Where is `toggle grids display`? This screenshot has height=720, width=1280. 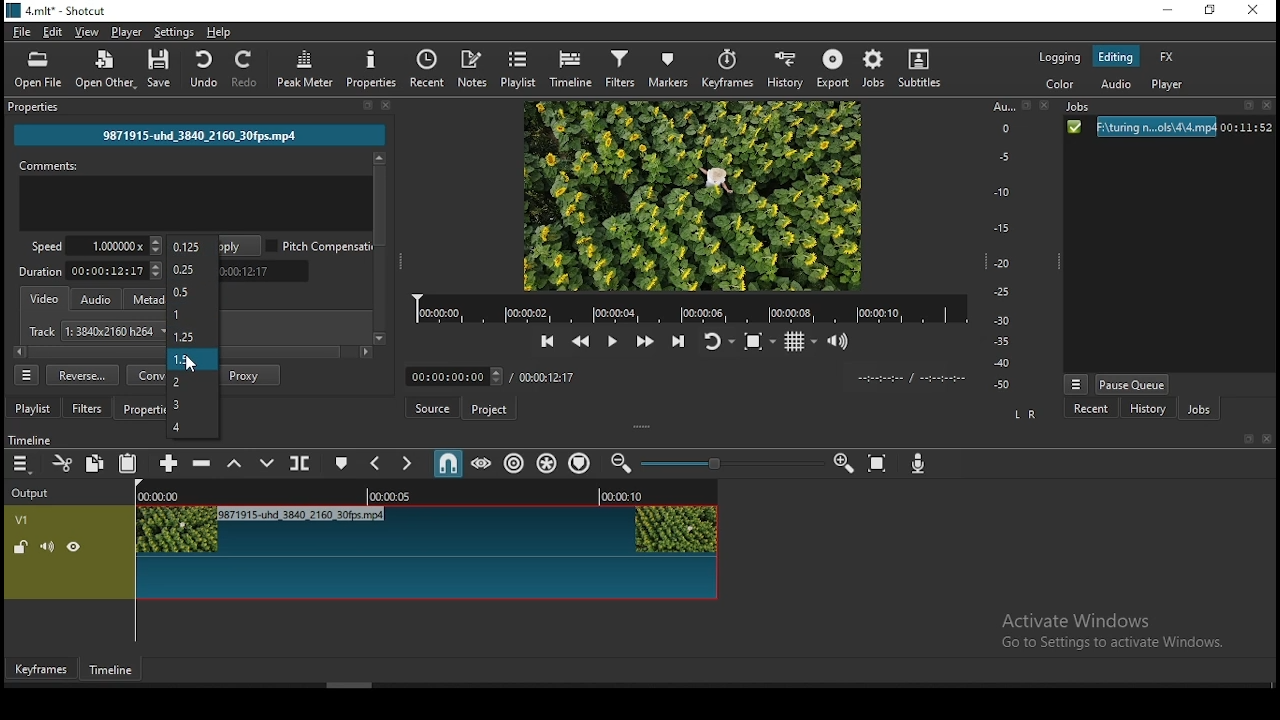
toggle grids display is located at coordinates (799, 344).